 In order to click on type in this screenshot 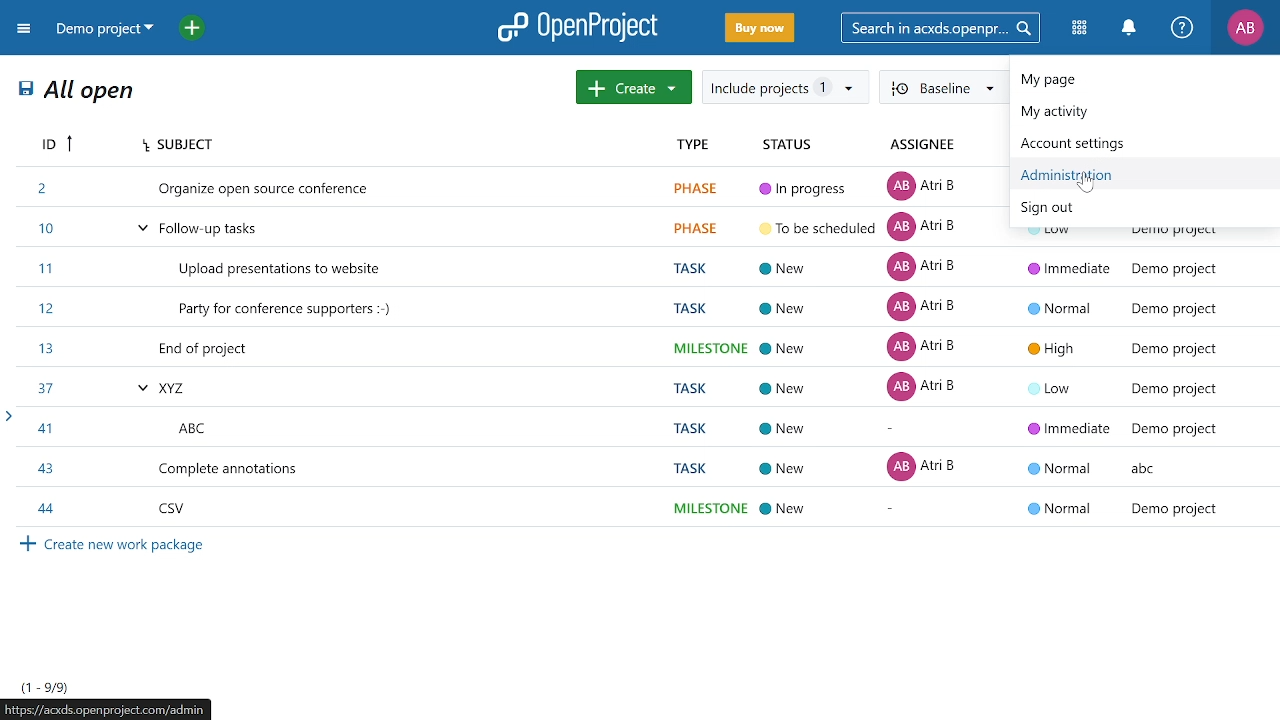, I will do `click(702, 145)`.